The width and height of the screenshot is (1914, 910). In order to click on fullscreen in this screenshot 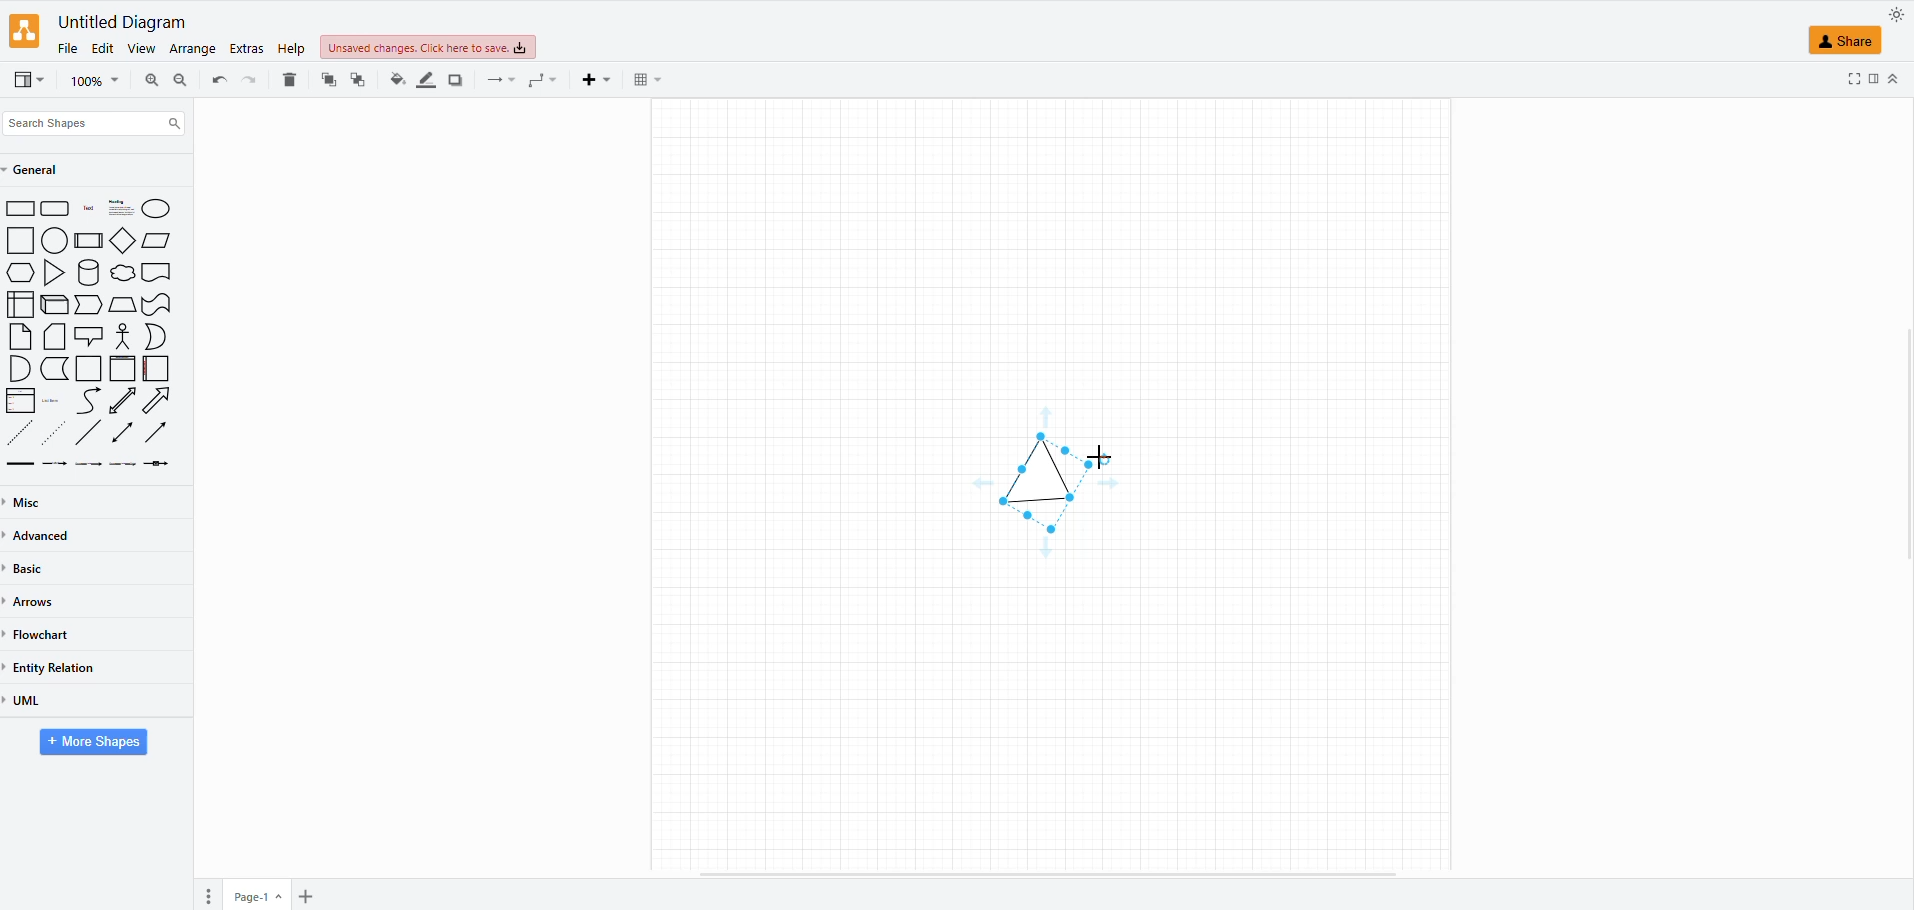, I will do `click(1853, 79)`.